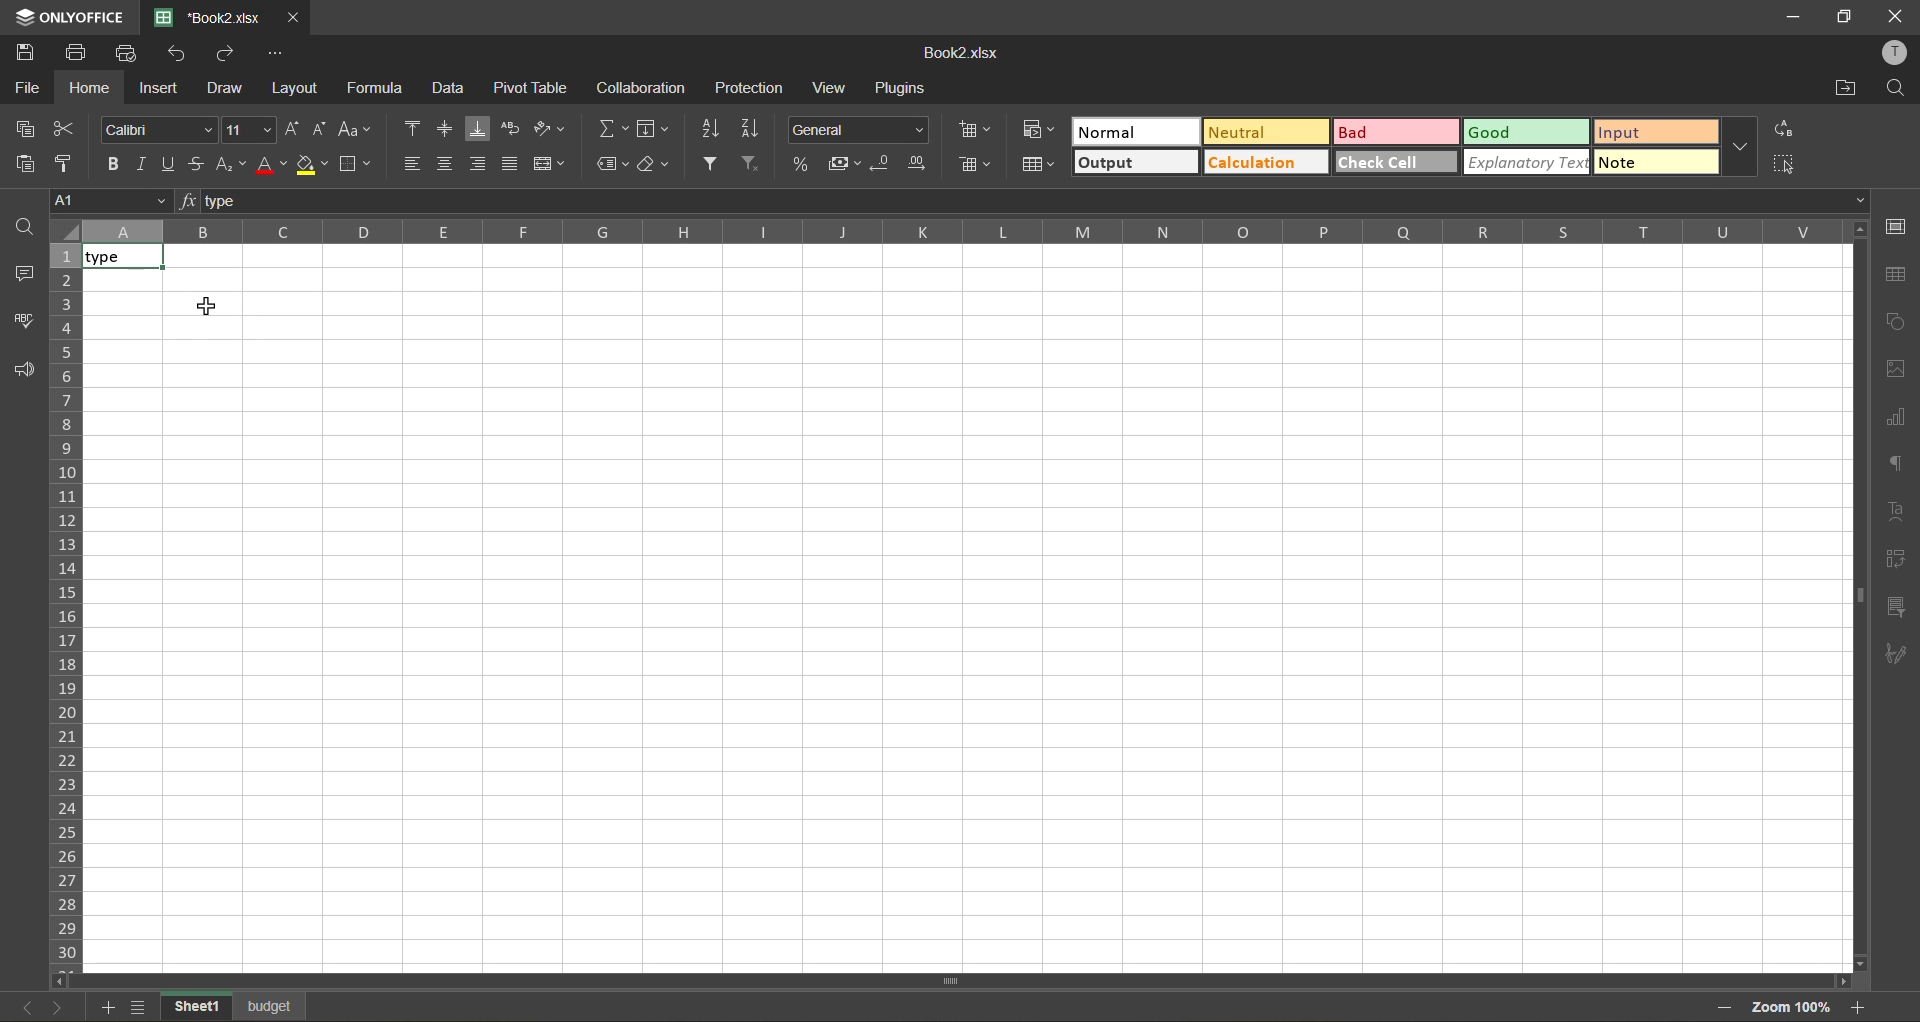 This screenshot has height=1022, width=1920. I want to click on data, so click(450, 87).